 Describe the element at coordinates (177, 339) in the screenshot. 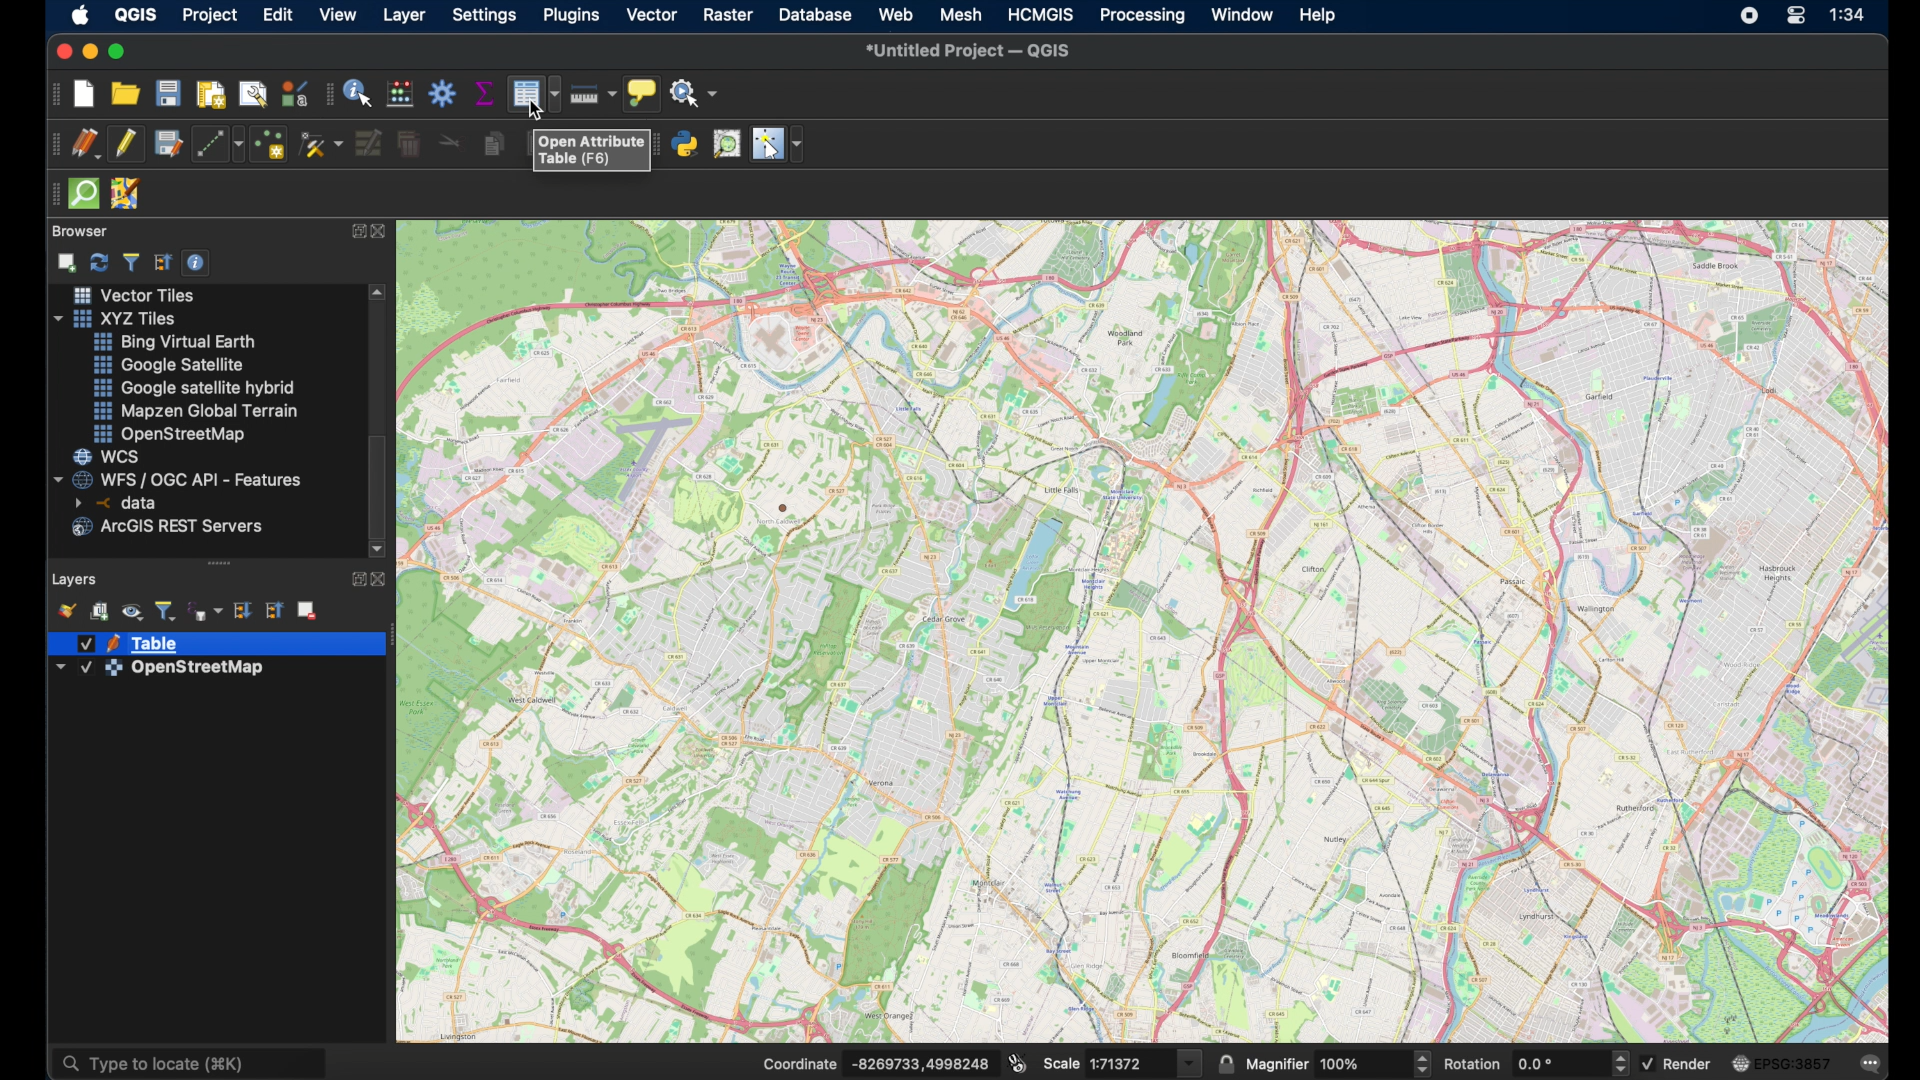

I see `bing virtual earth` at that location.